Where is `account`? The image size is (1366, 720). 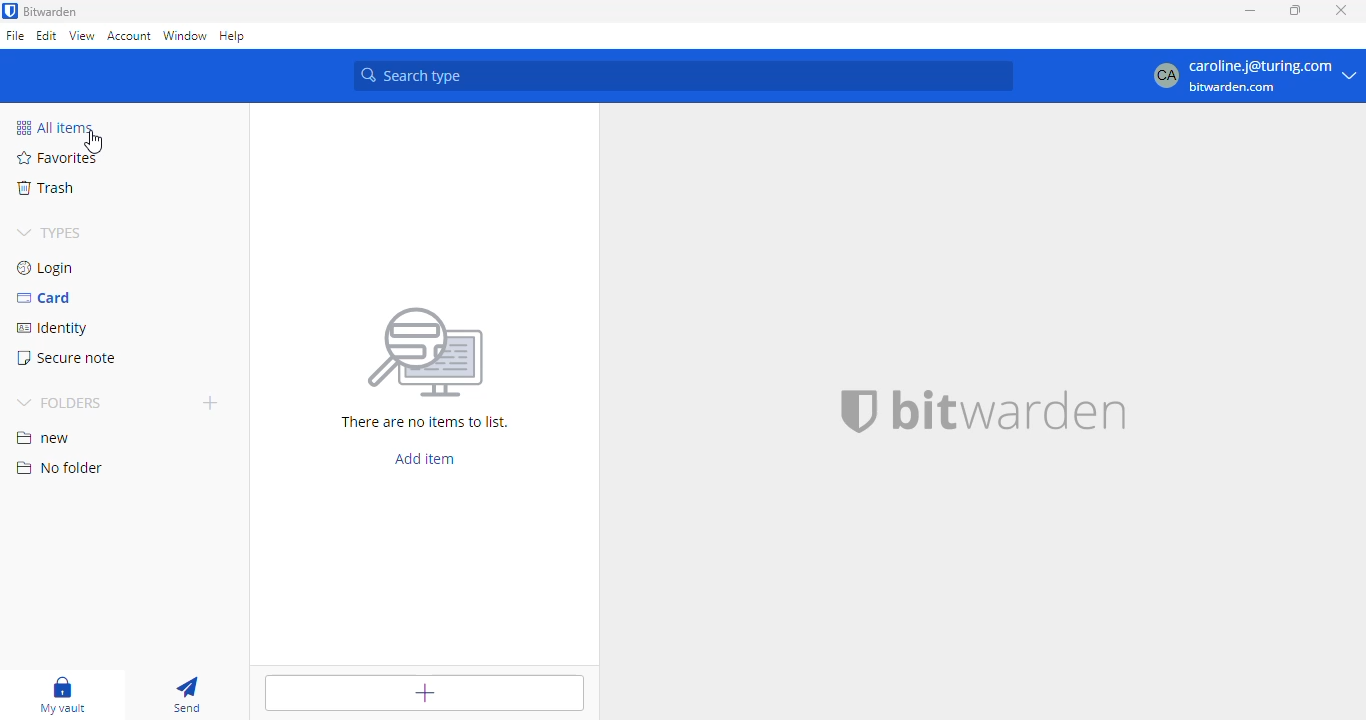
account is located at coordinates (129, 35).